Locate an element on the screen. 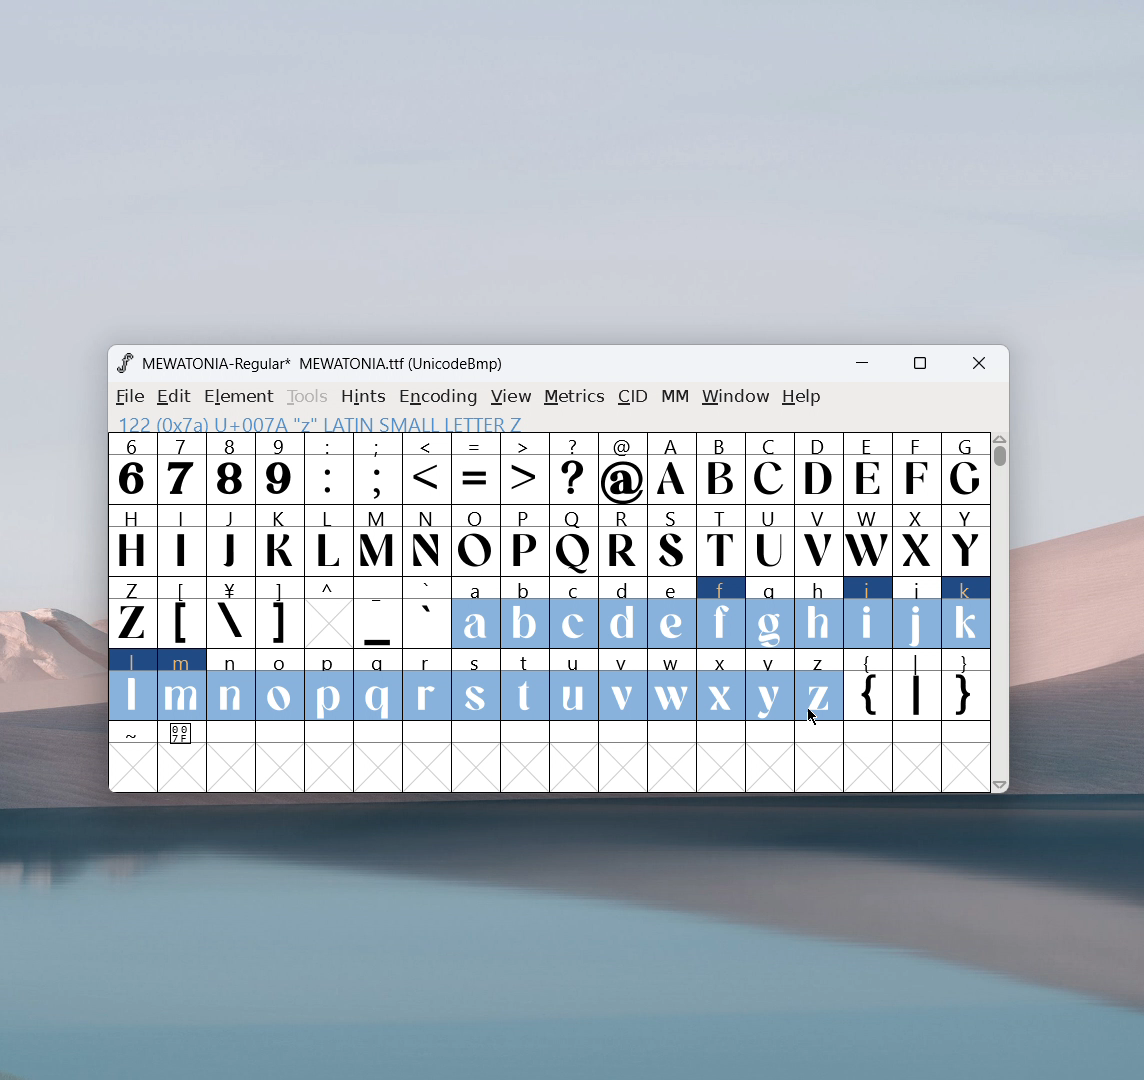 The image size is (1144, 1080). h is located at coordinates (817, 610).